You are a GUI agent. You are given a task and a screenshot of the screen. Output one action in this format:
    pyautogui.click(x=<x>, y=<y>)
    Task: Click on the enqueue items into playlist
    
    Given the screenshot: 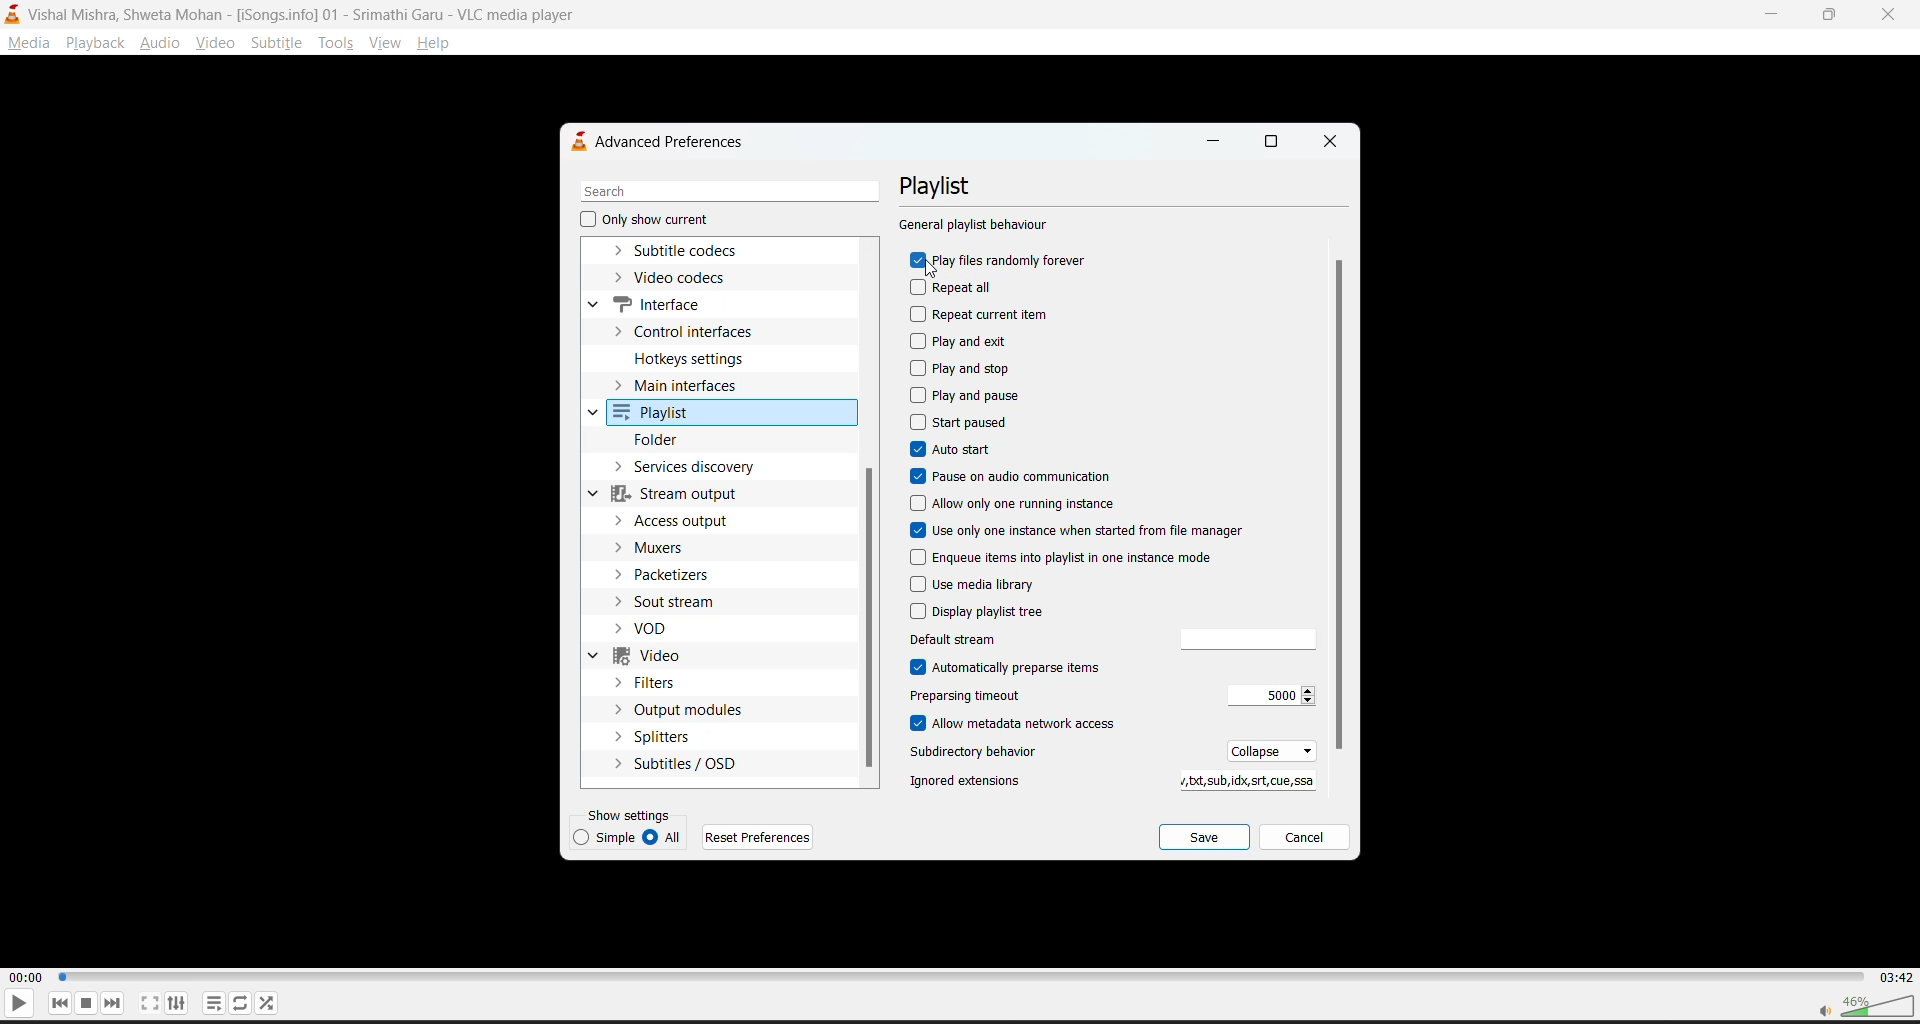 What is the action you would take?
    pyautogui.click(x=1060, y=558)
    